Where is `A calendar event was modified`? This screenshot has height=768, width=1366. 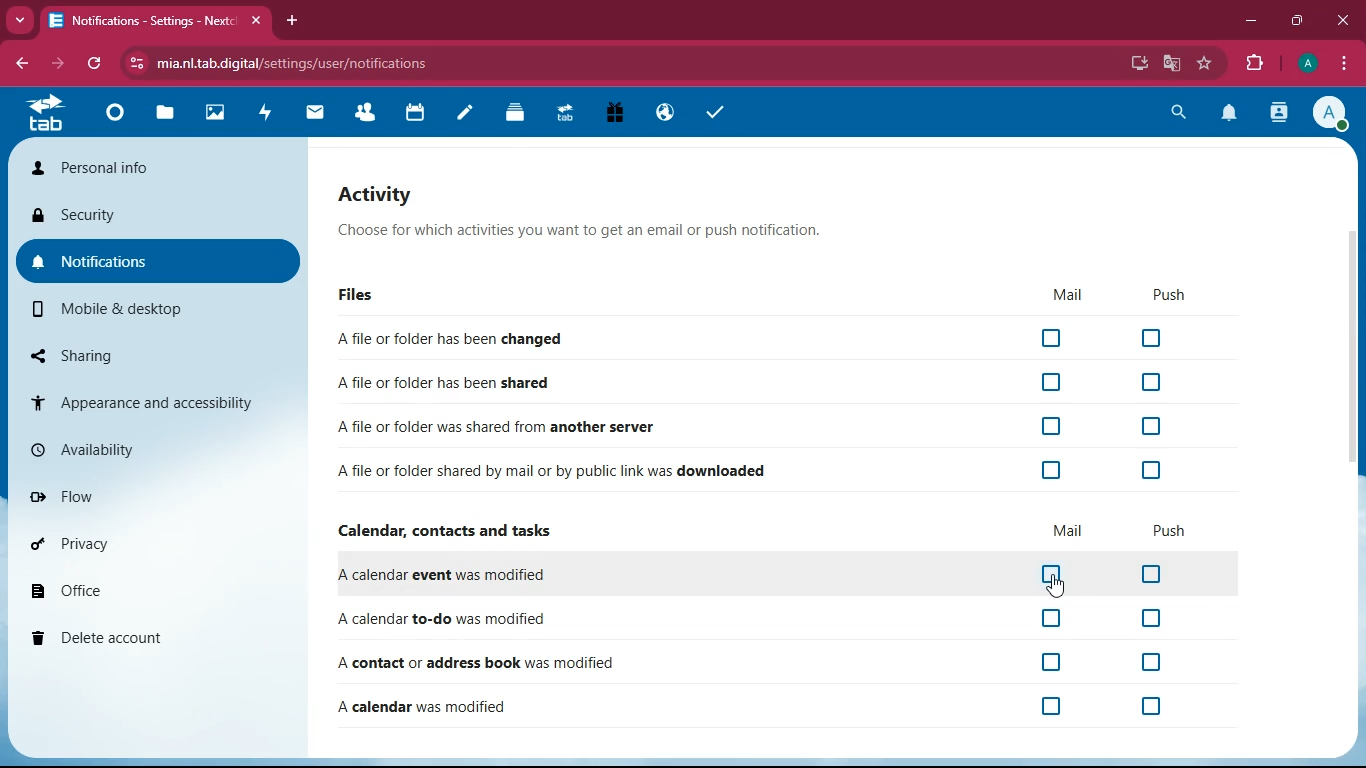
A calendar event was modified is located at coordinates (777, 573).